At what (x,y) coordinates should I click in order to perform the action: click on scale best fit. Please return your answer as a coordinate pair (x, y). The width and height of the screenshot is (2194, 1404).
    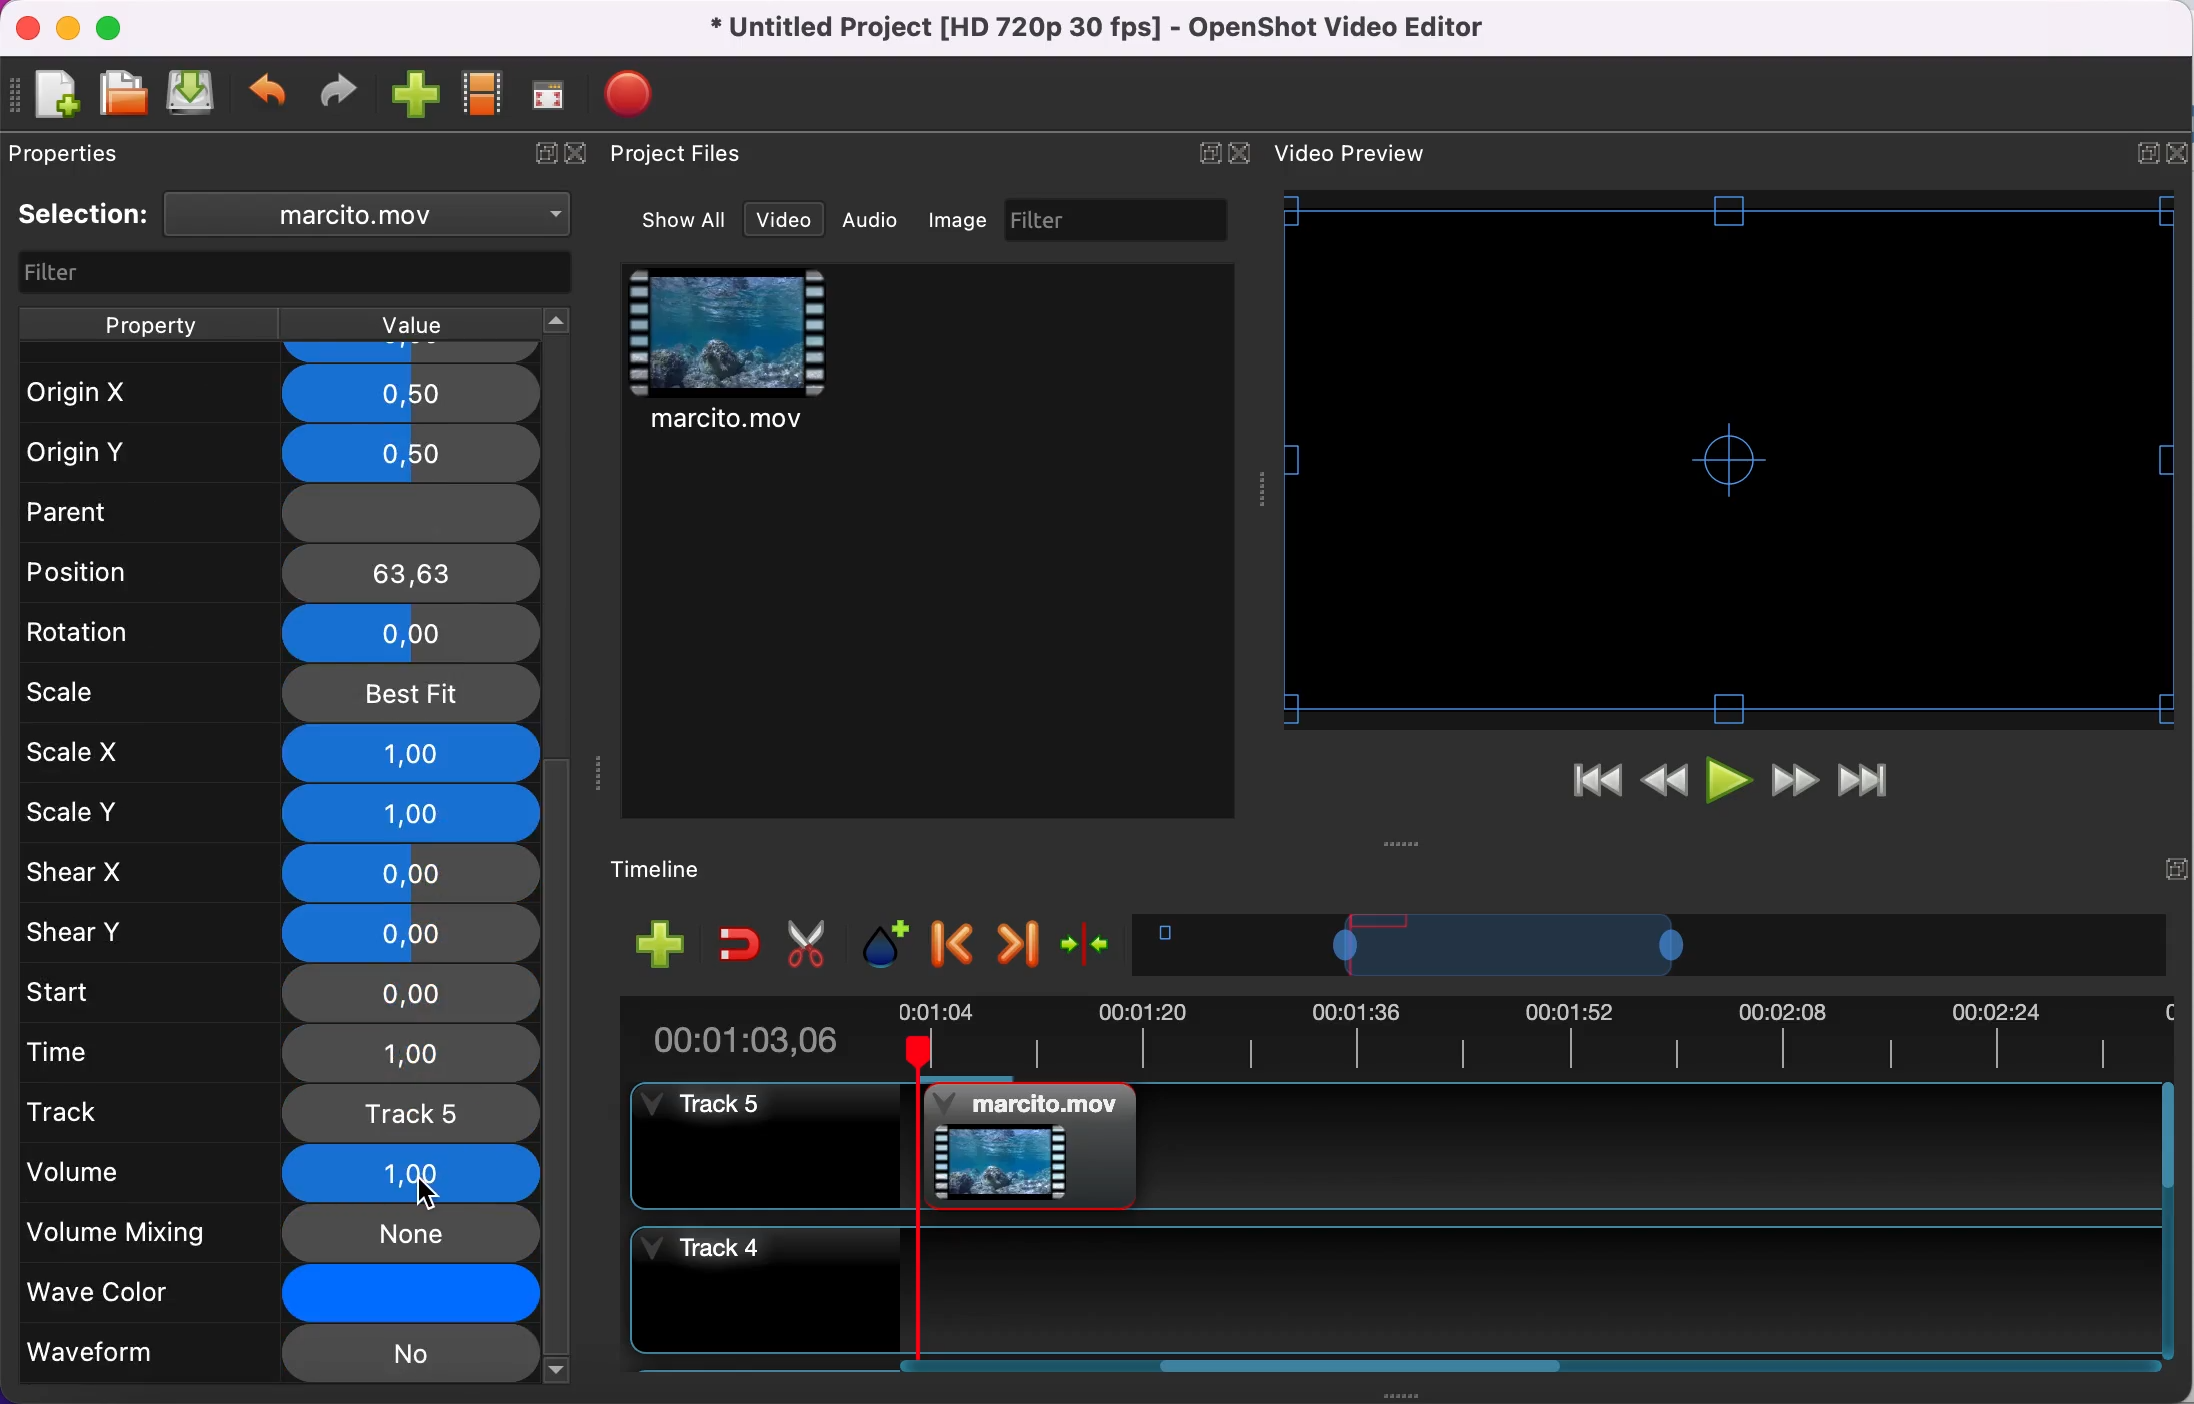
    Looking at the image, I should click on (281, 695).